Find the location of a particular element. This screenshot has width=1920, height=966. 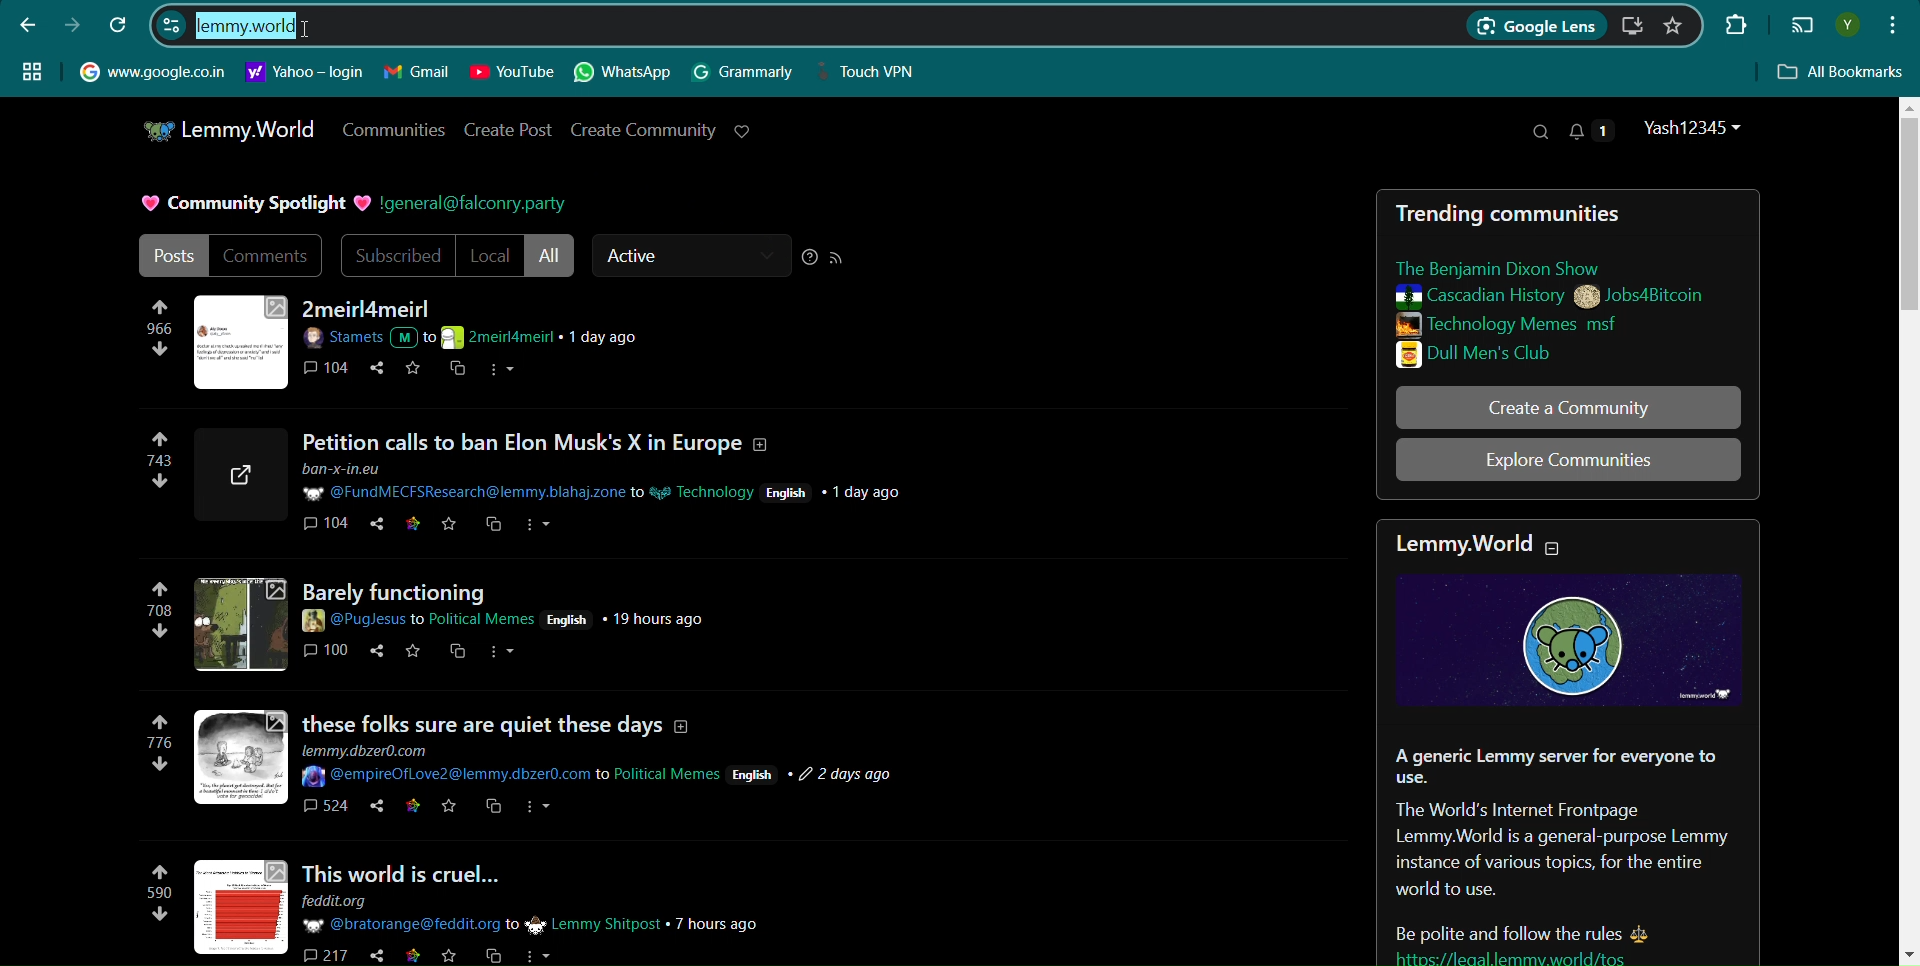

copy is located at coordinates (457, 658).